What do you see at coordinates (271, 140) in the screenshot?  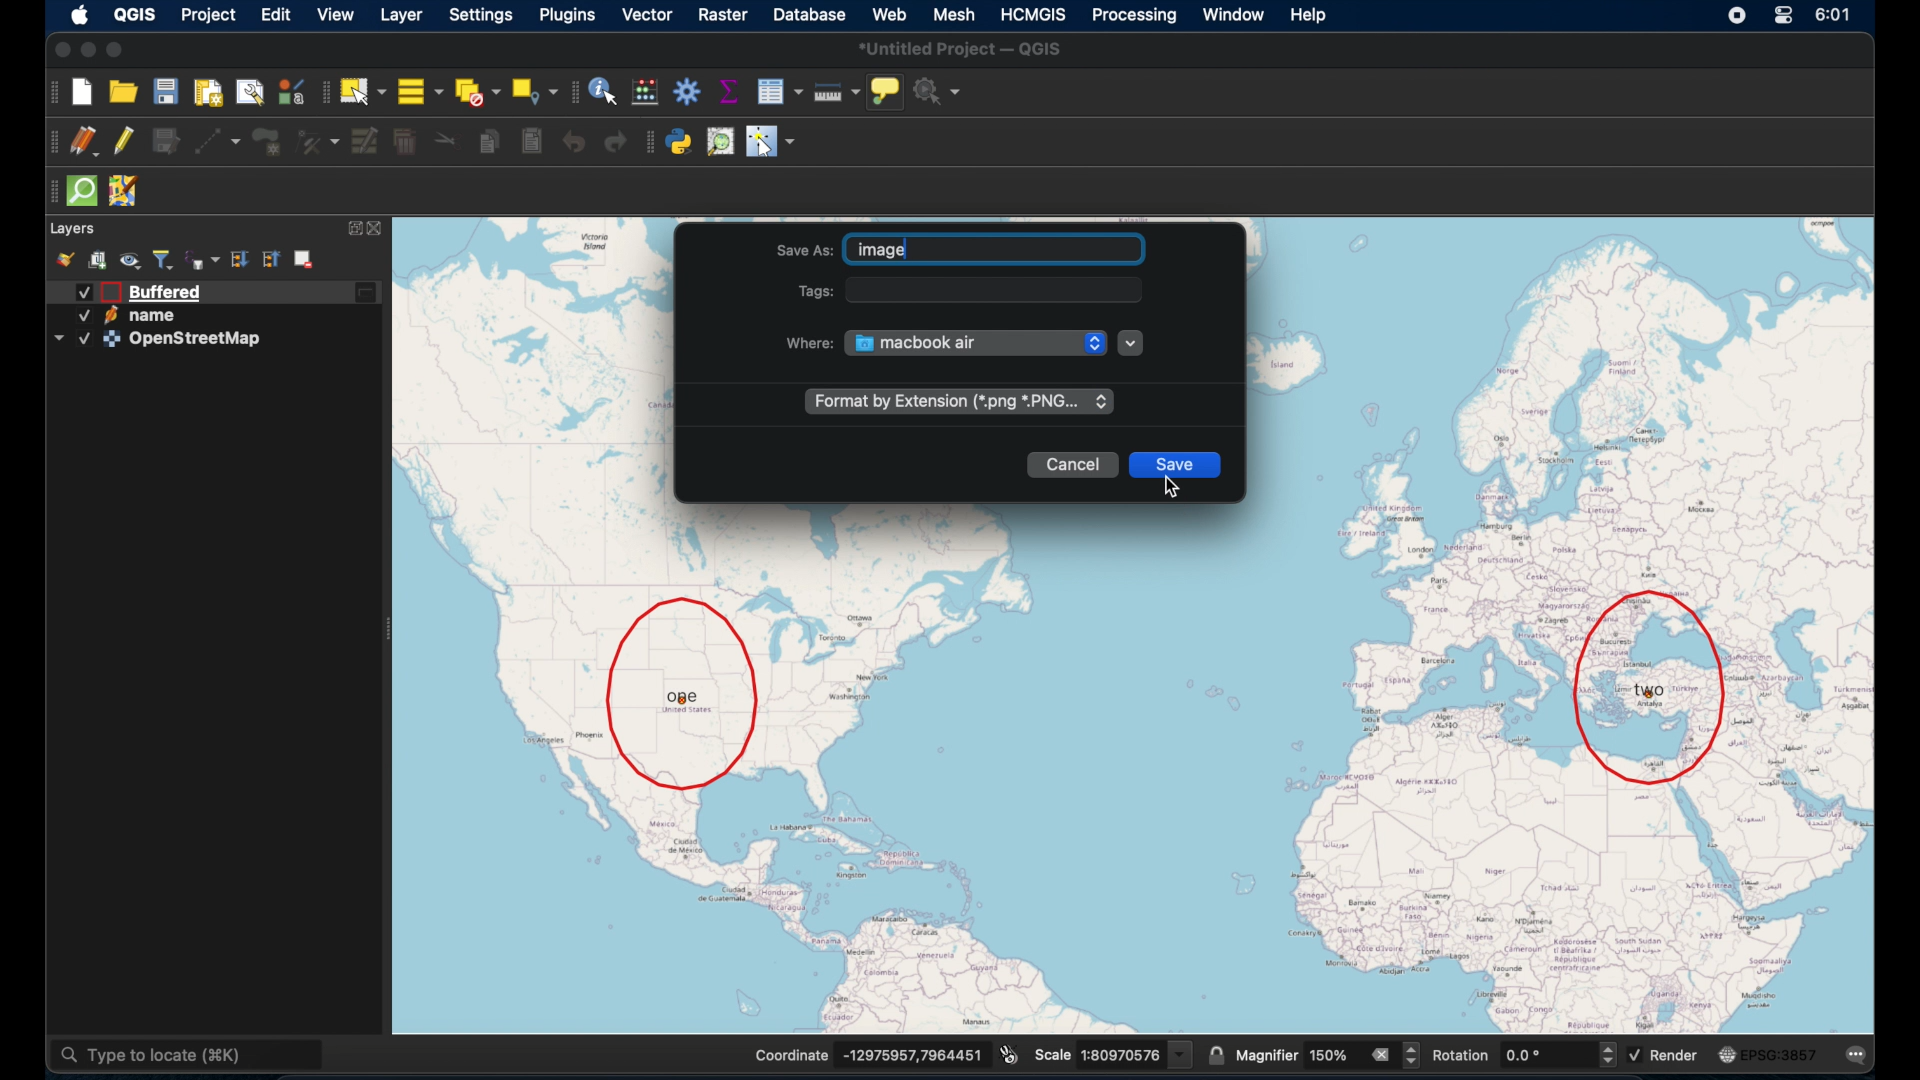 I see `add polygon feature` at bounding box center [271, 140].